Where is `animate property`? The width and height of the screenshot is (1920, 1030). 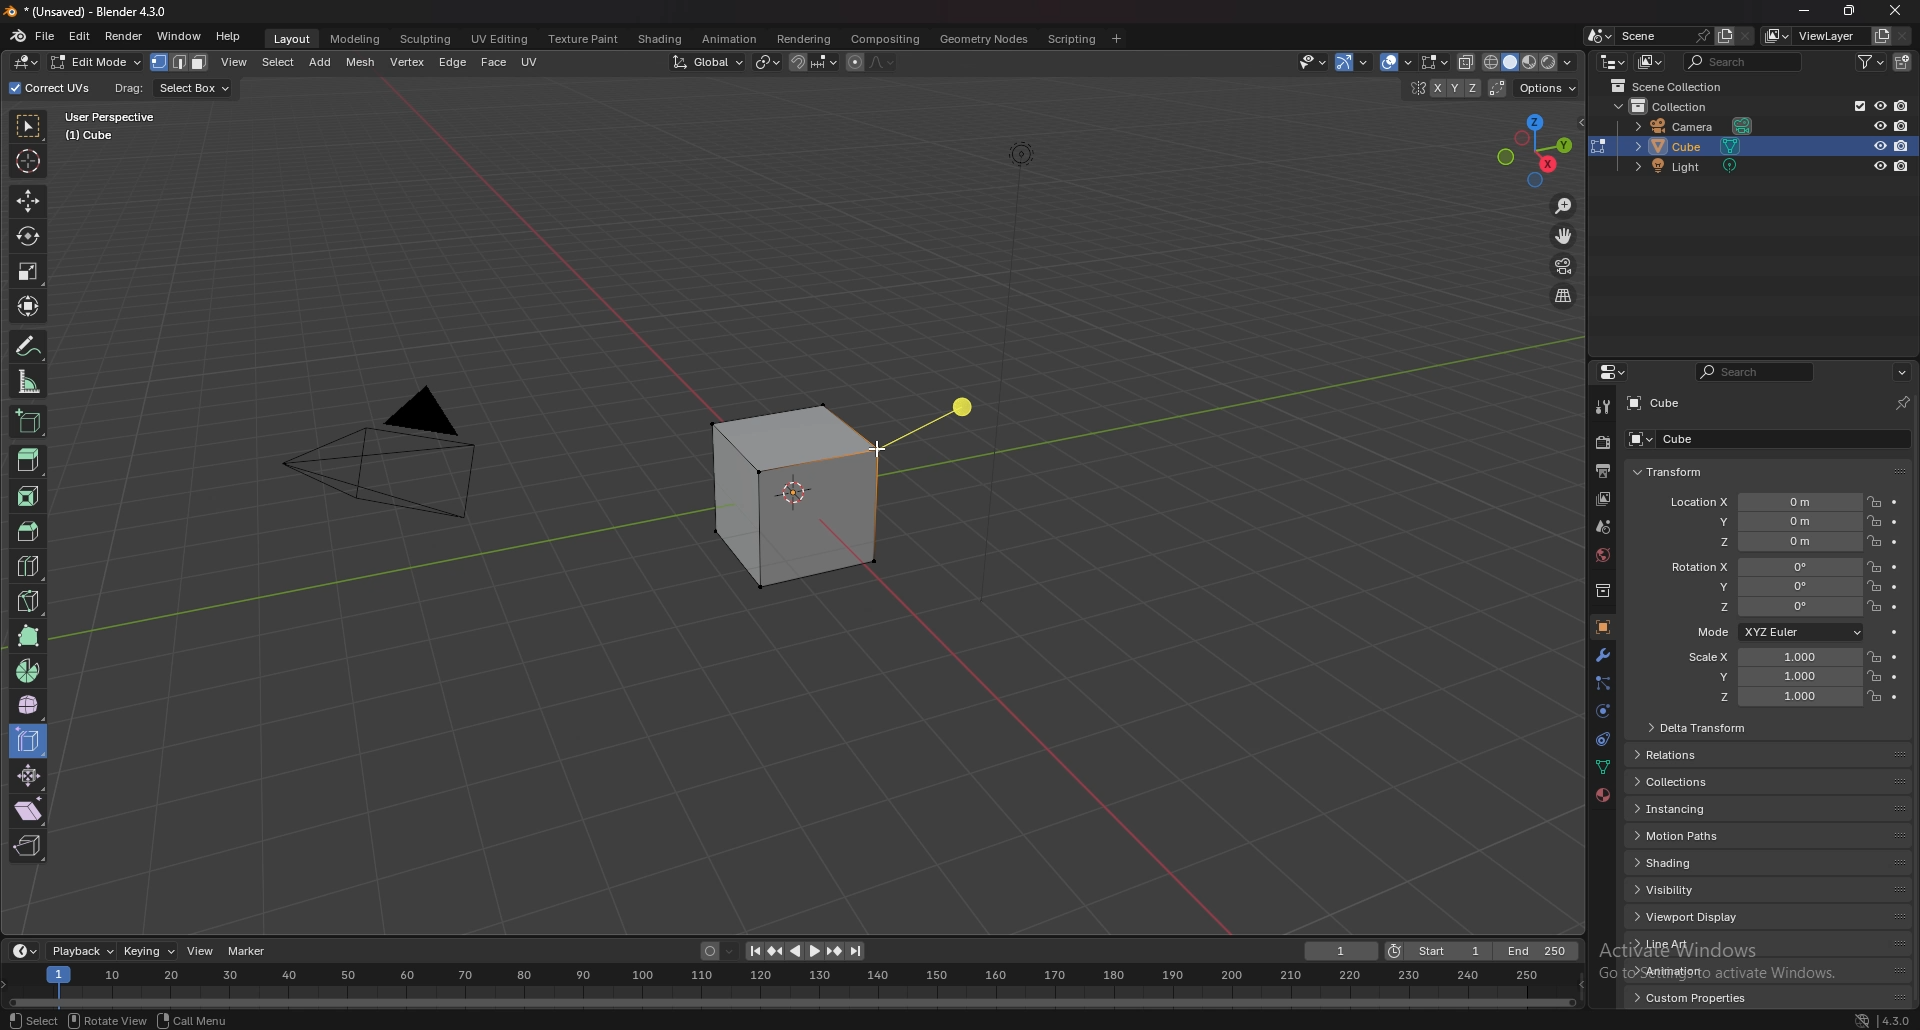
animate property is located at coordinates (1896, 606).